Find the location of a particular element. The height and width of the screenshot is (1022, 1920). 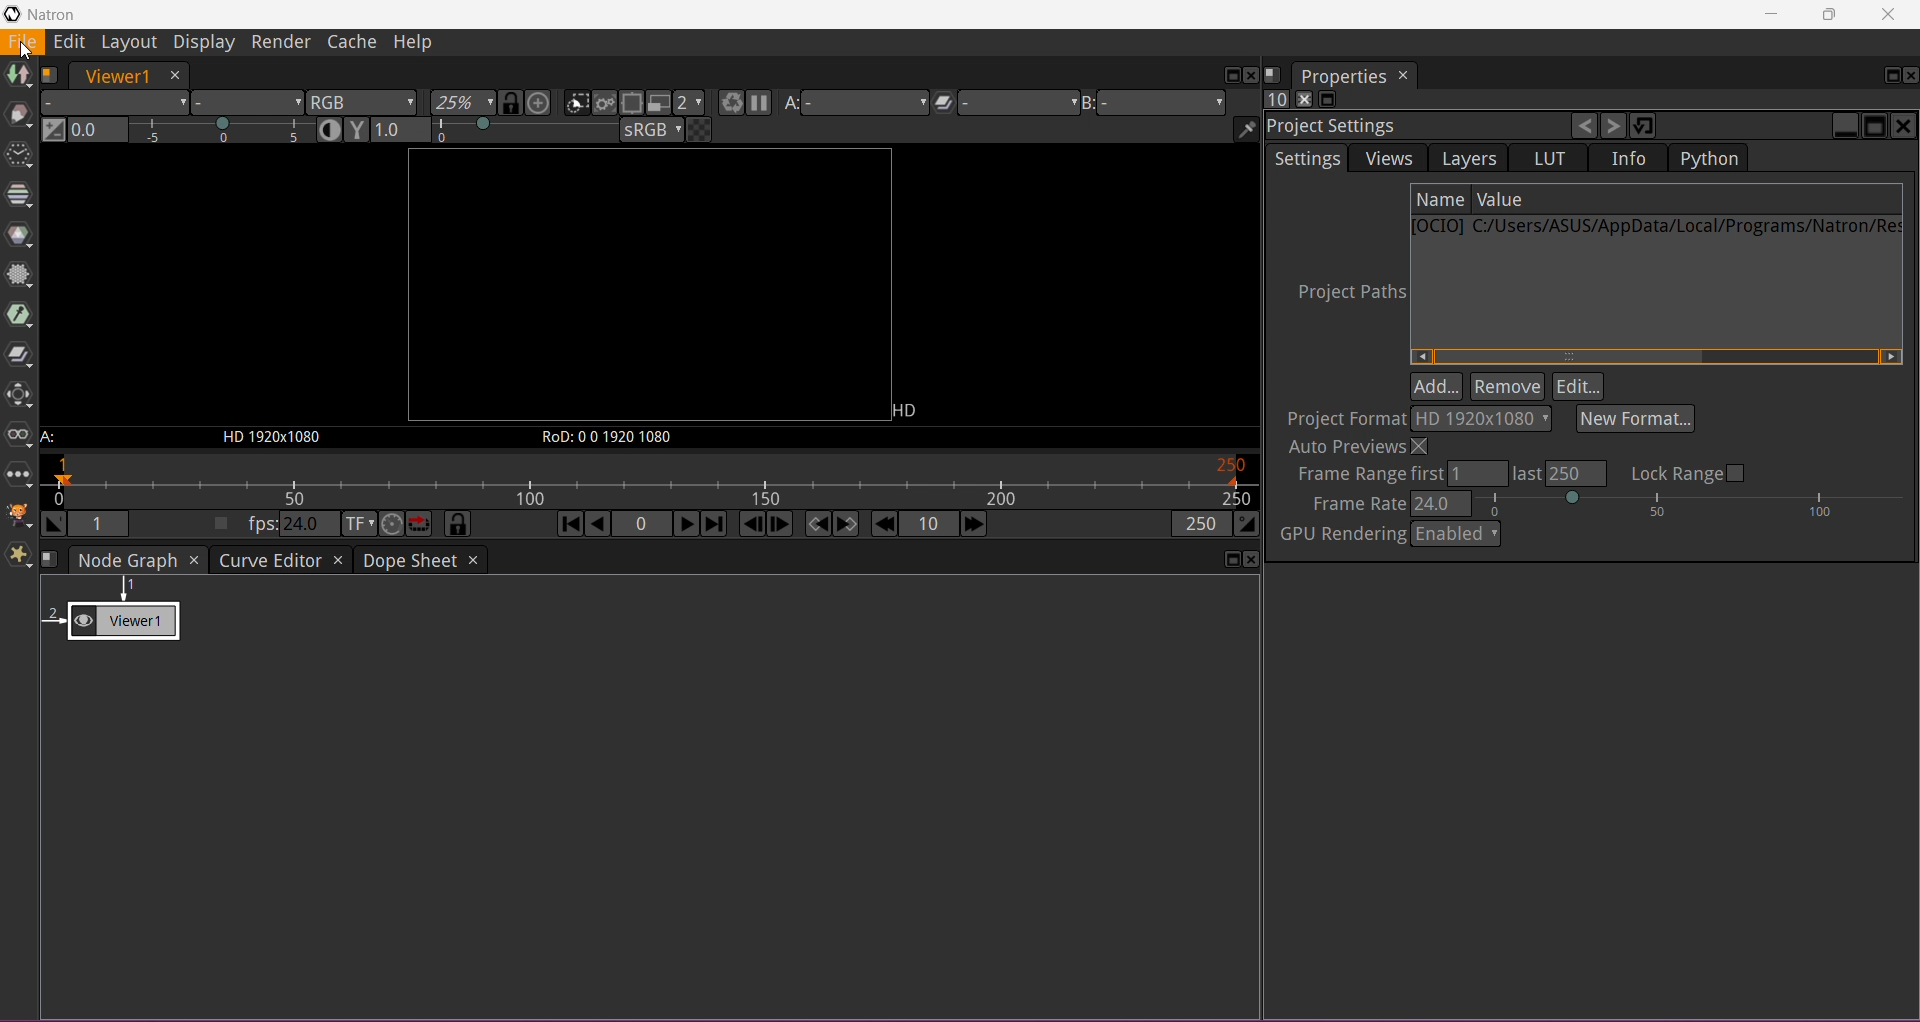

Close Tab is located at coordinates (1405, 77).